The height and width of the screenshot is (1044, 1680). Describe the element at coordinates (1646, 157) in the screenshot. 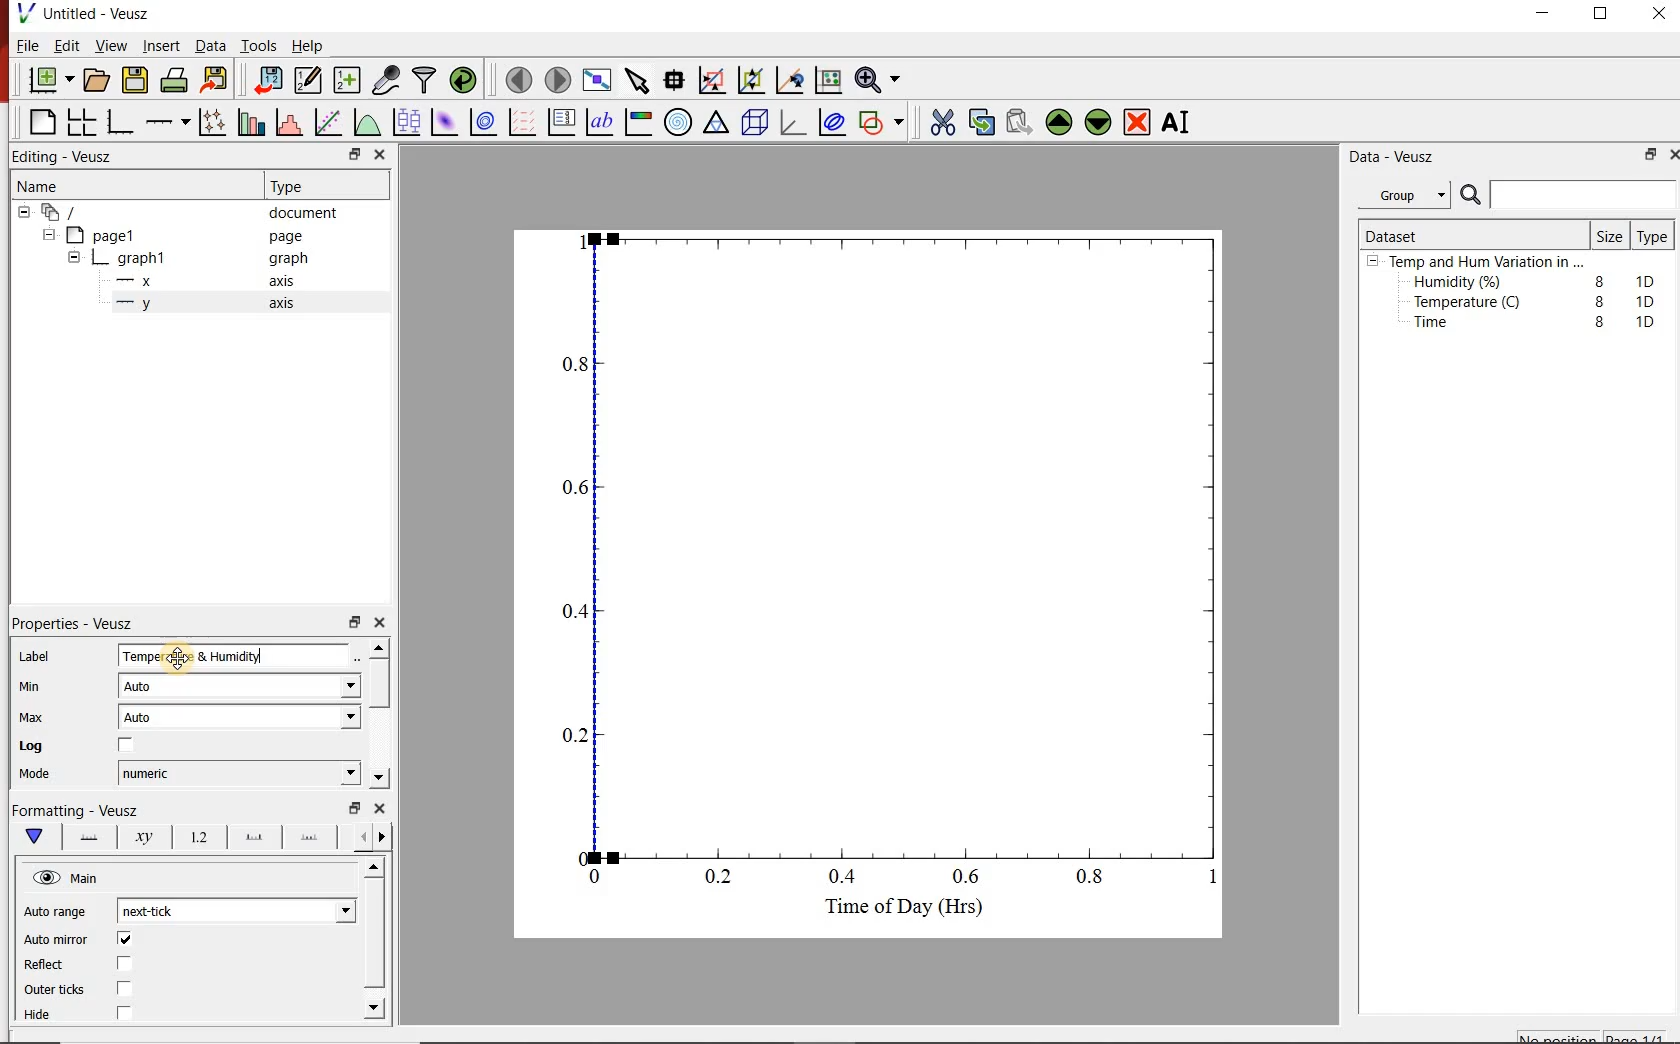

I see `restore down` at that location.